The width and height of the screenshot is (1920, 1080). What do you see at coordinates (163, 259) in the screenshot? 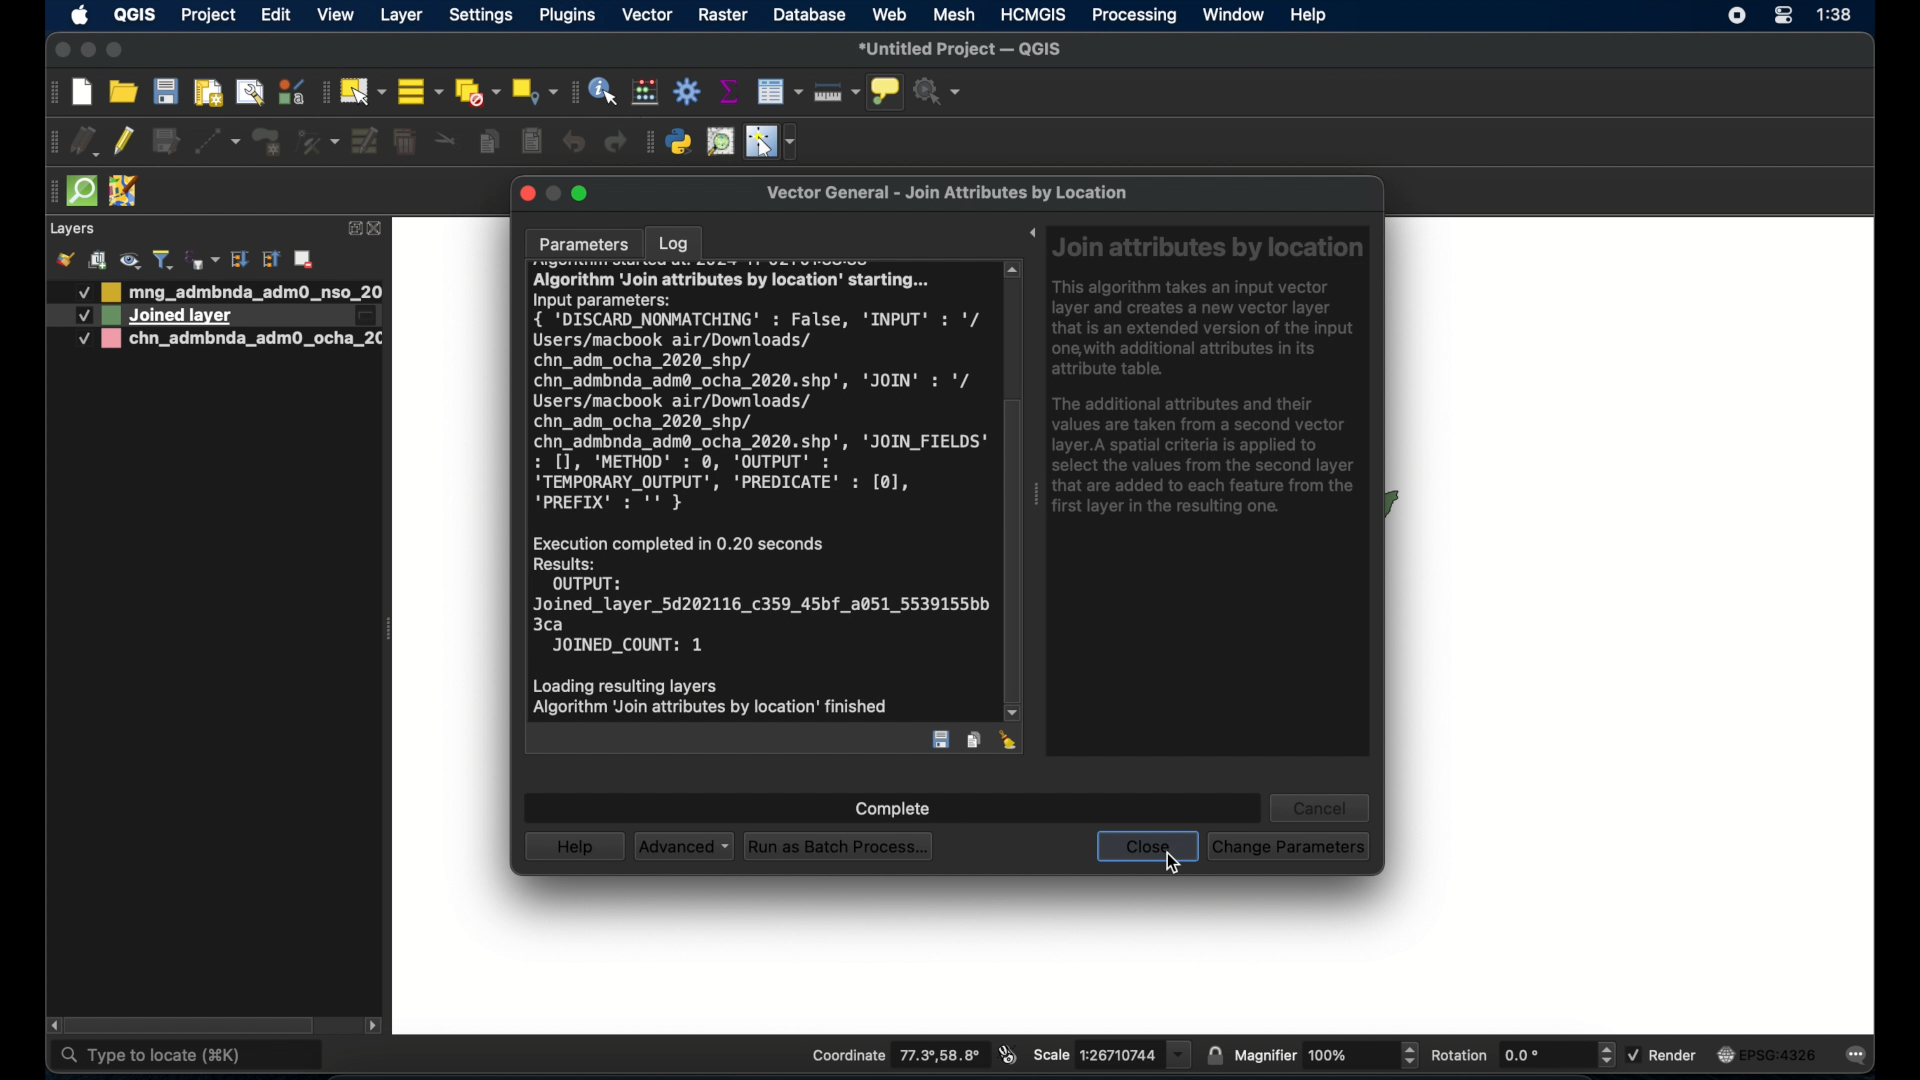
I see `filter legend` at bounding box center [163, 259].